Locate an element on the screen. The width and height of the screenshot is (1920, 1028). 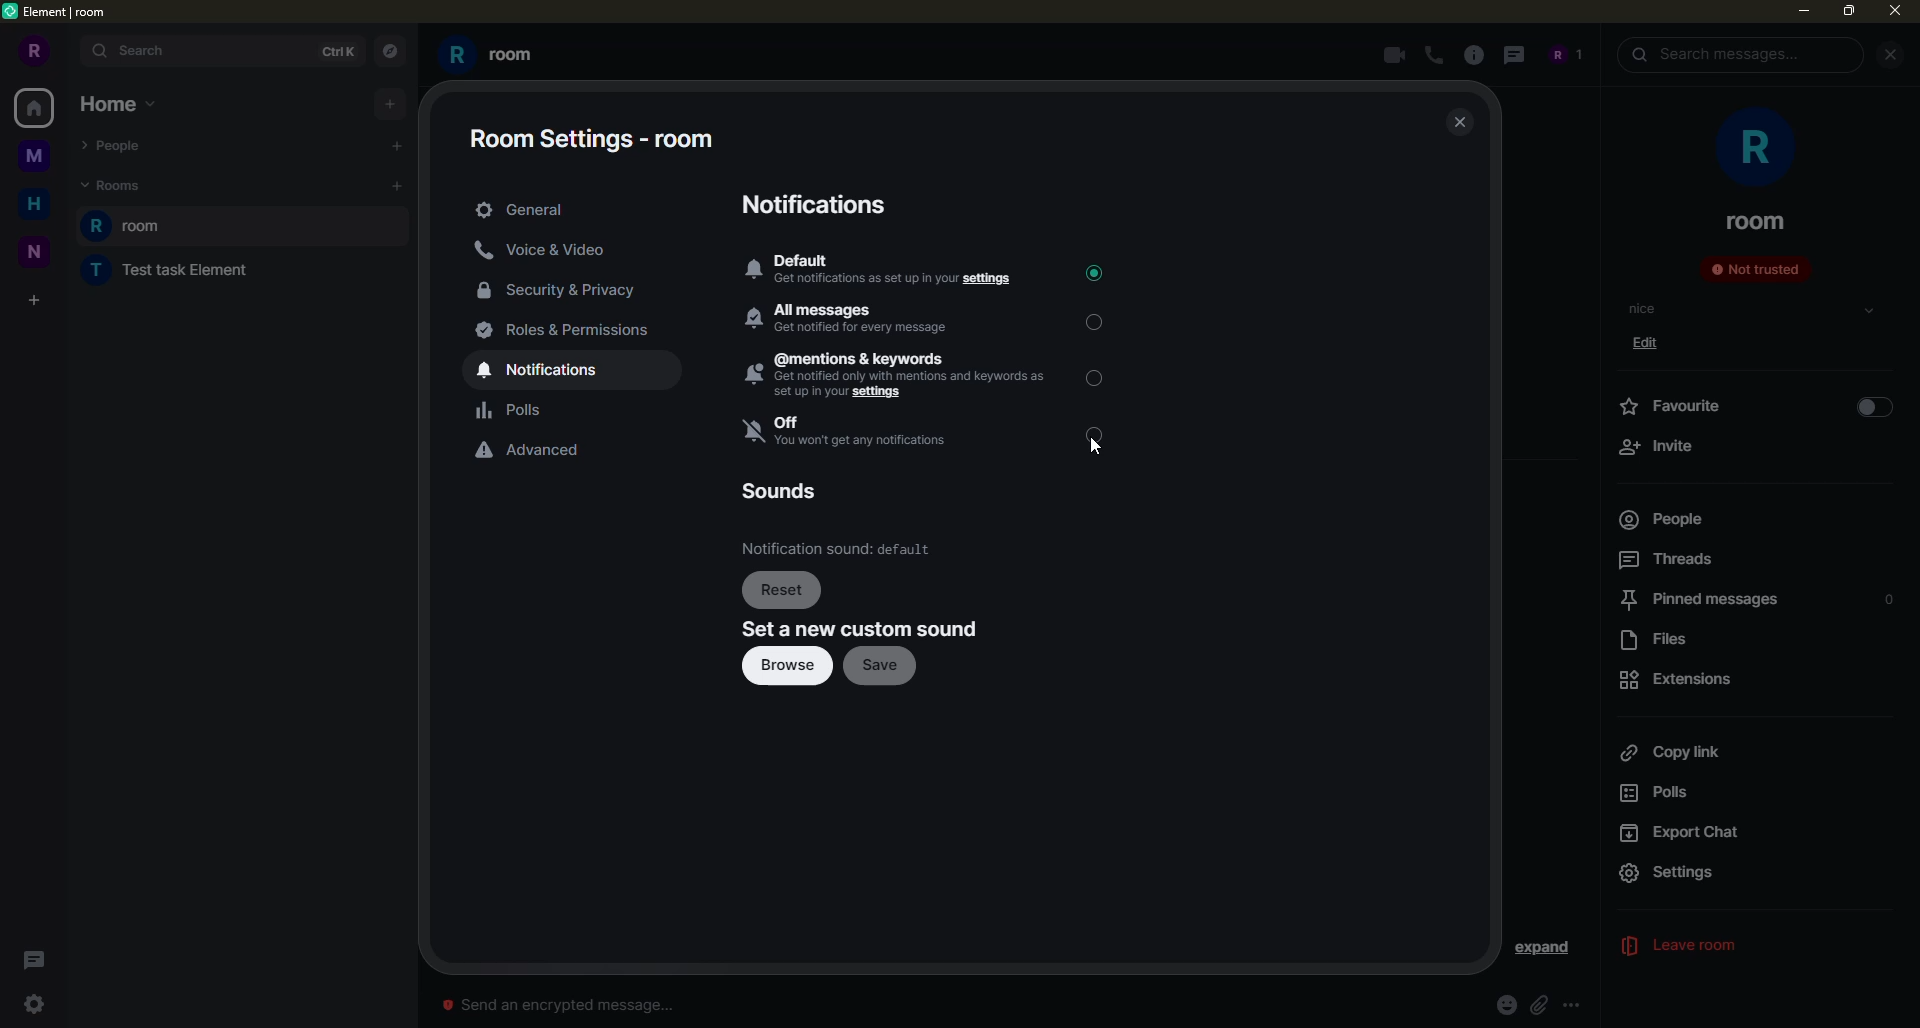
expand is located at coordinates (1886, 873).